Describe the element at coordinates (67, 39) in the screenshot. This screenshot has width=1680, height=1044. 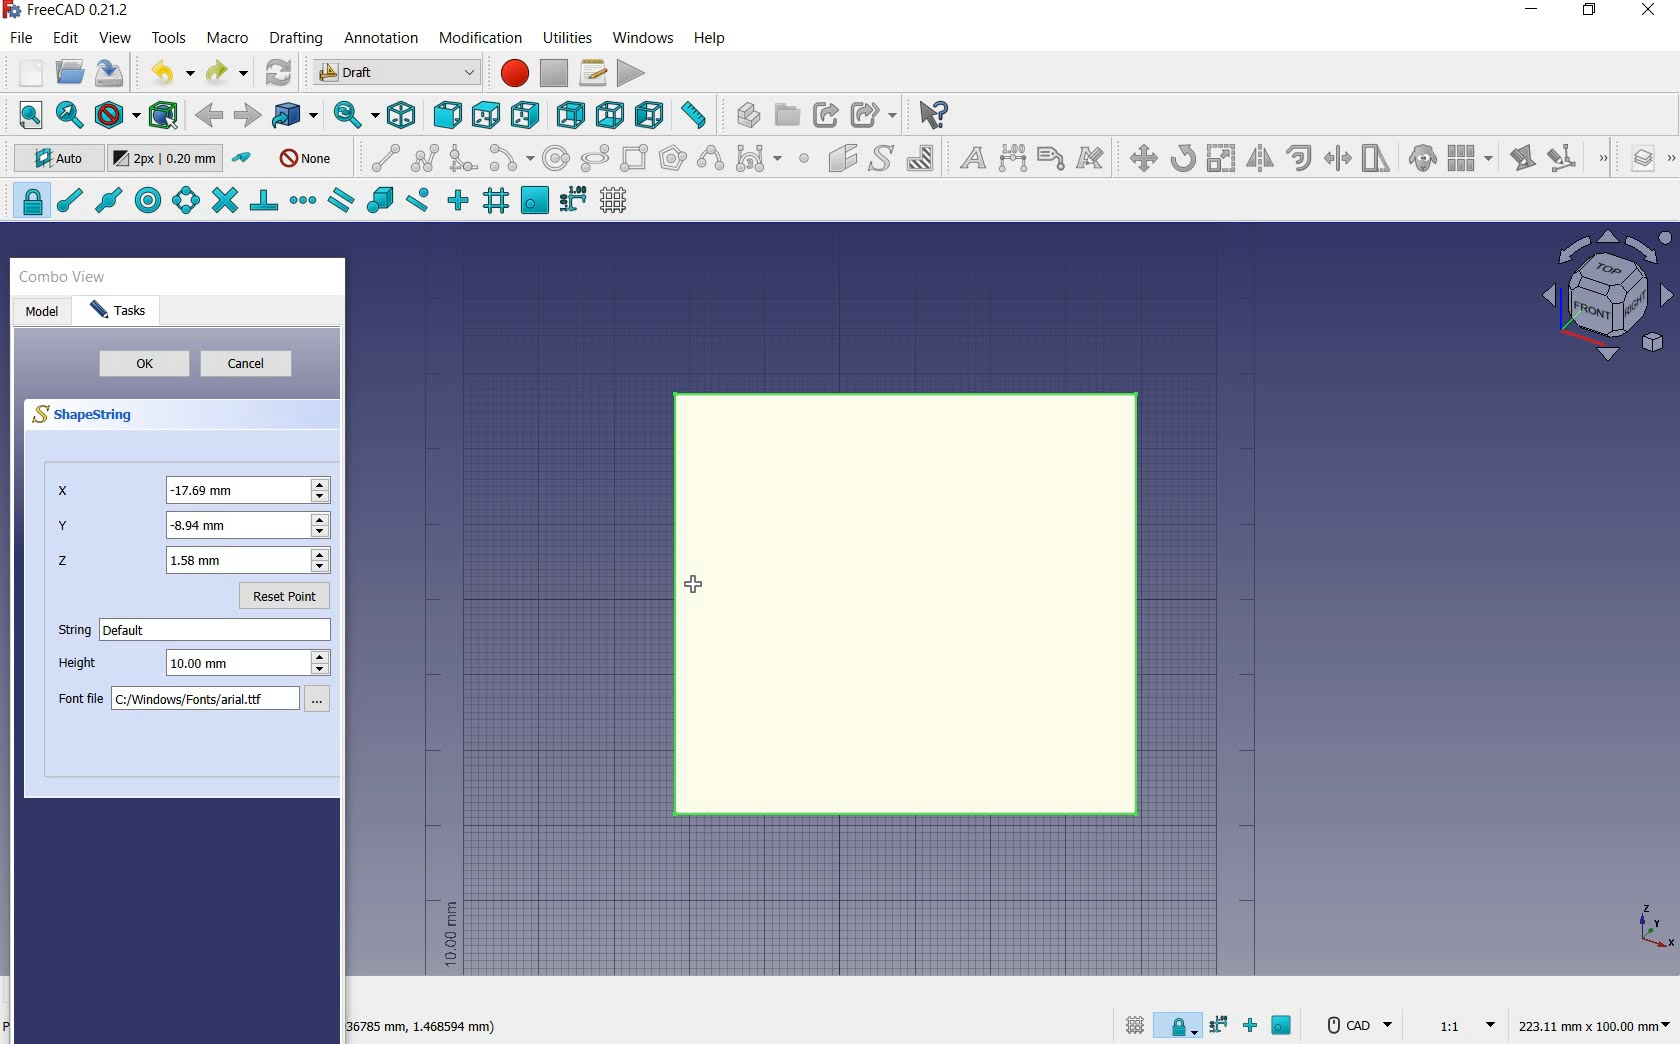
I see `edit` at that location.